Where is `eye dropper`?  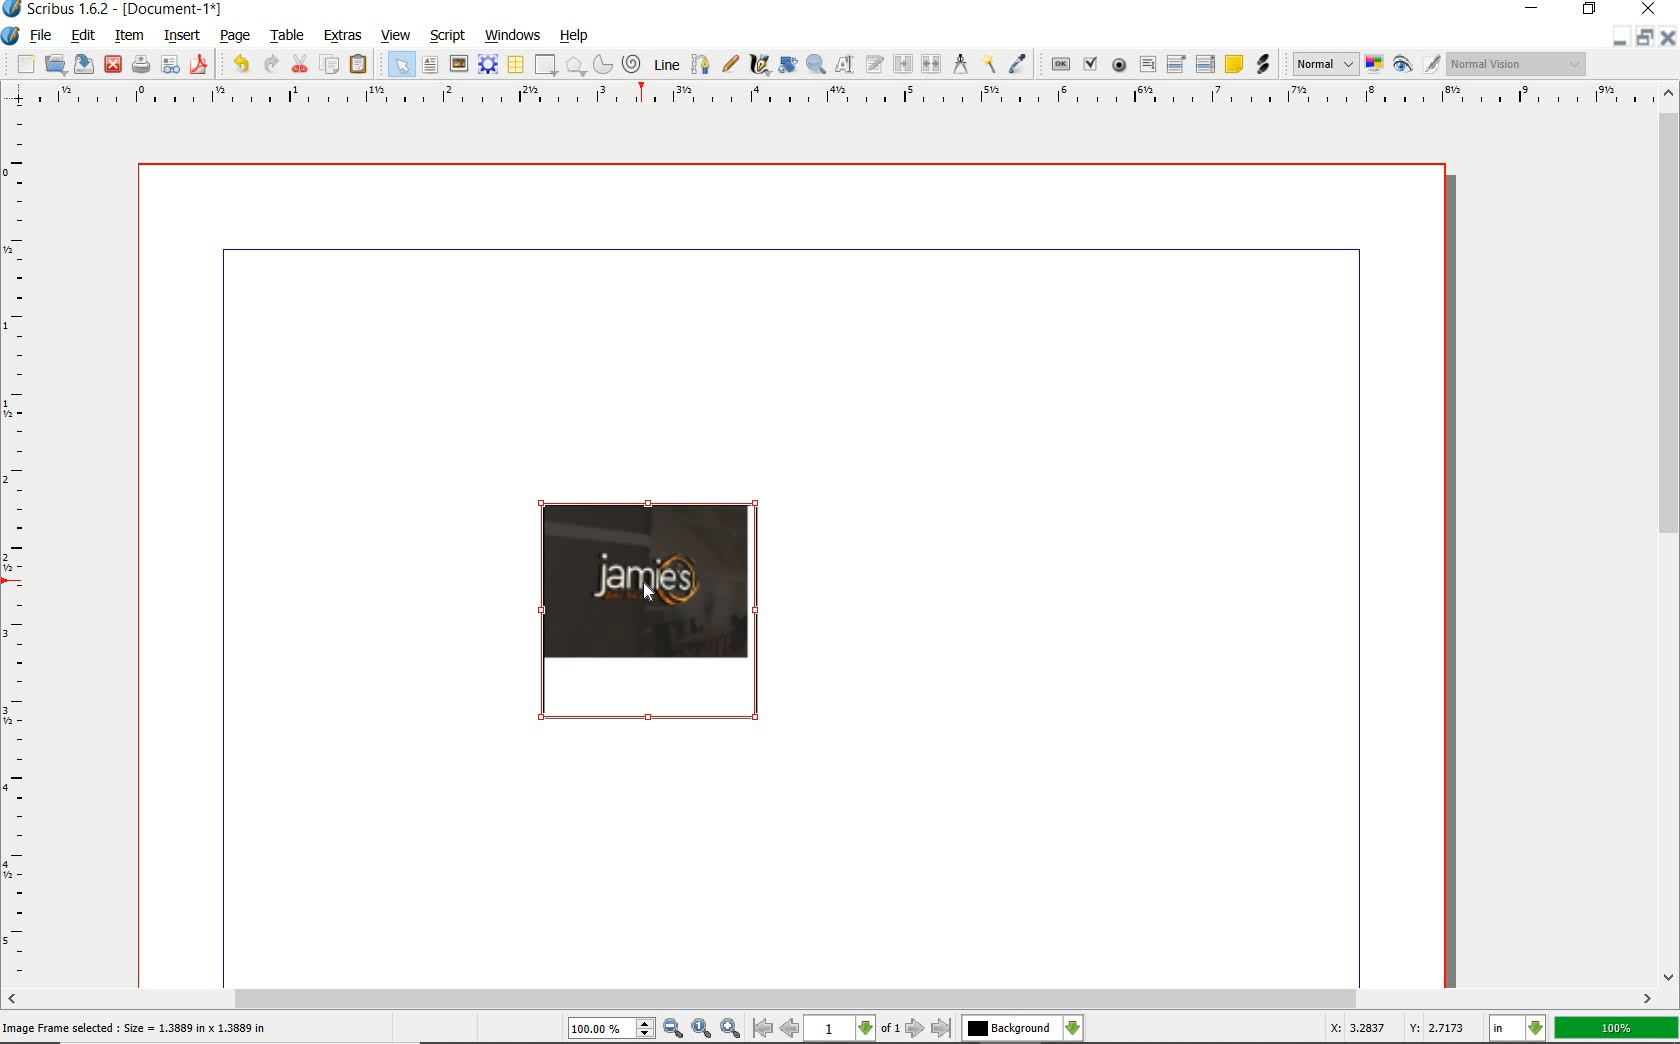
eye dropper is located at coordinates (1016, 64).